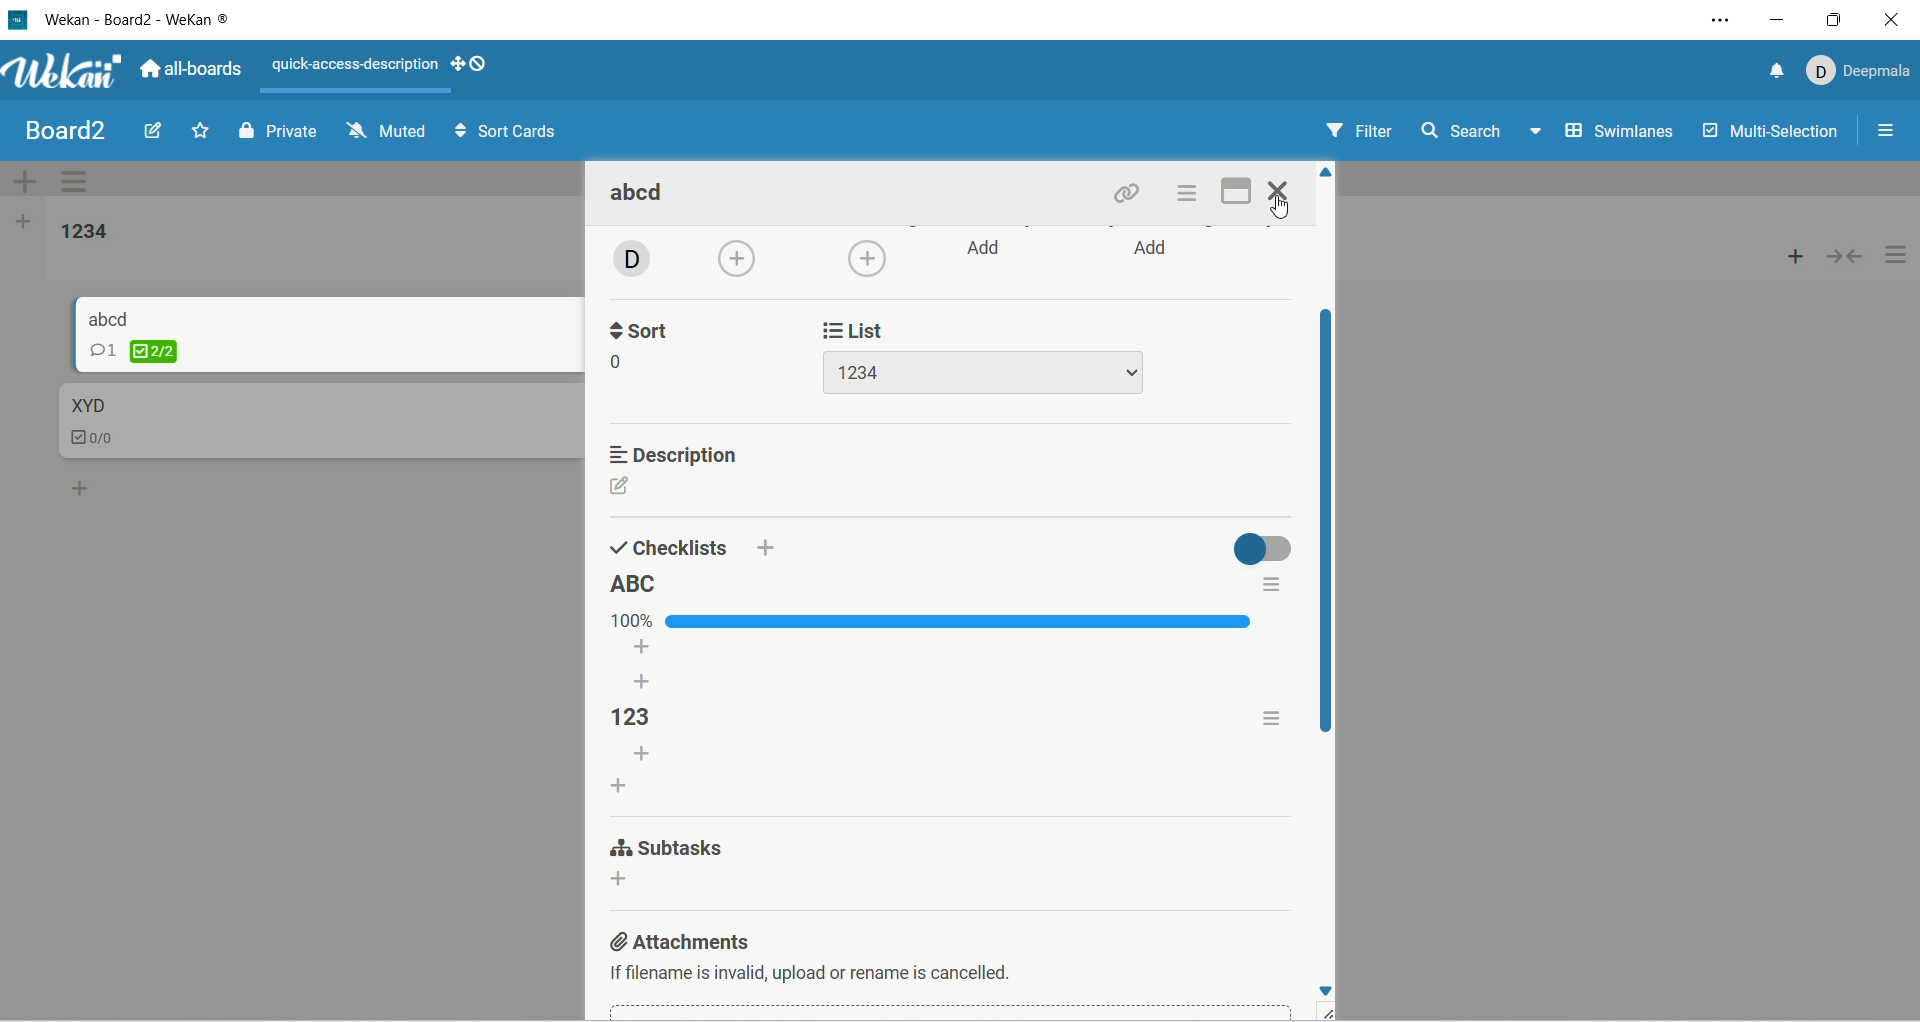  What do you see at coordinates (640, 717) in the screenshot?
I see `list title` at bounding box center [640, 717].